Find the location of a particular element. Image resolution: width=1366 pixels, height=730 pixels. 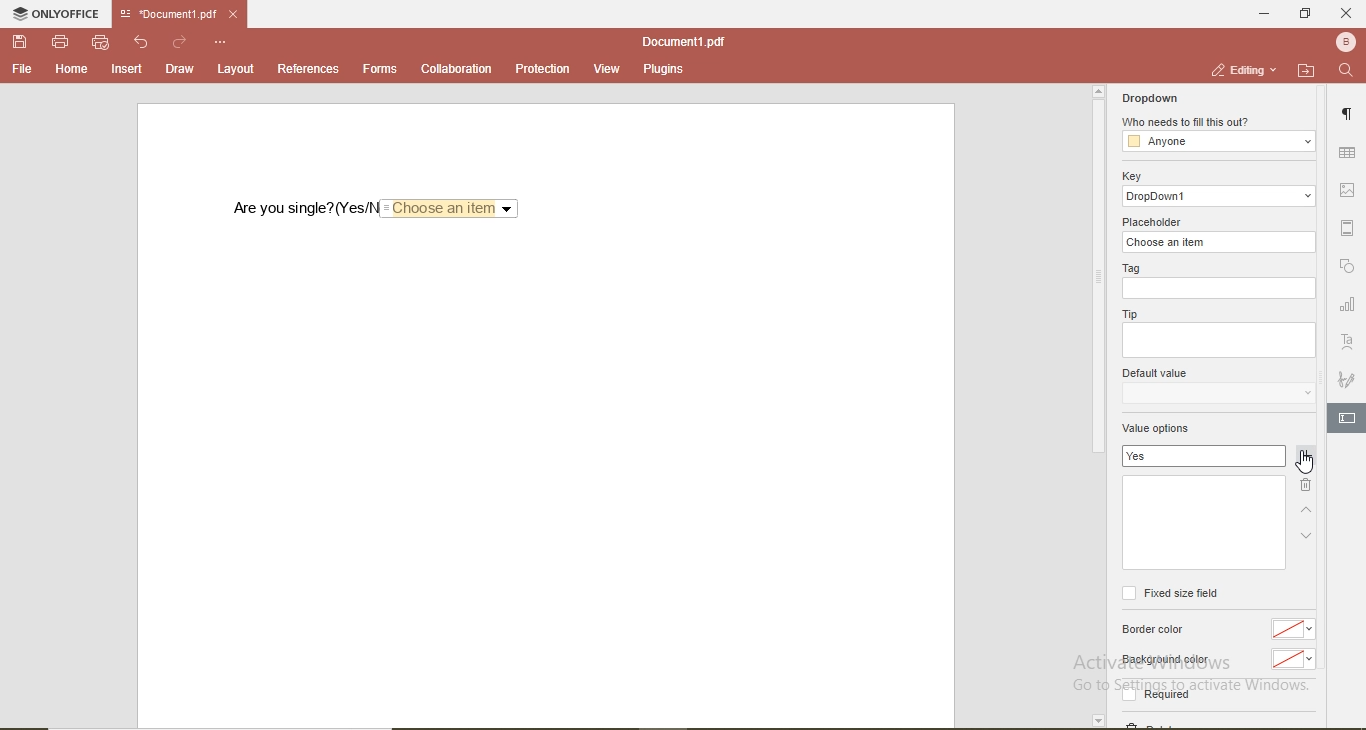

home is located at coordinates (73, 70).